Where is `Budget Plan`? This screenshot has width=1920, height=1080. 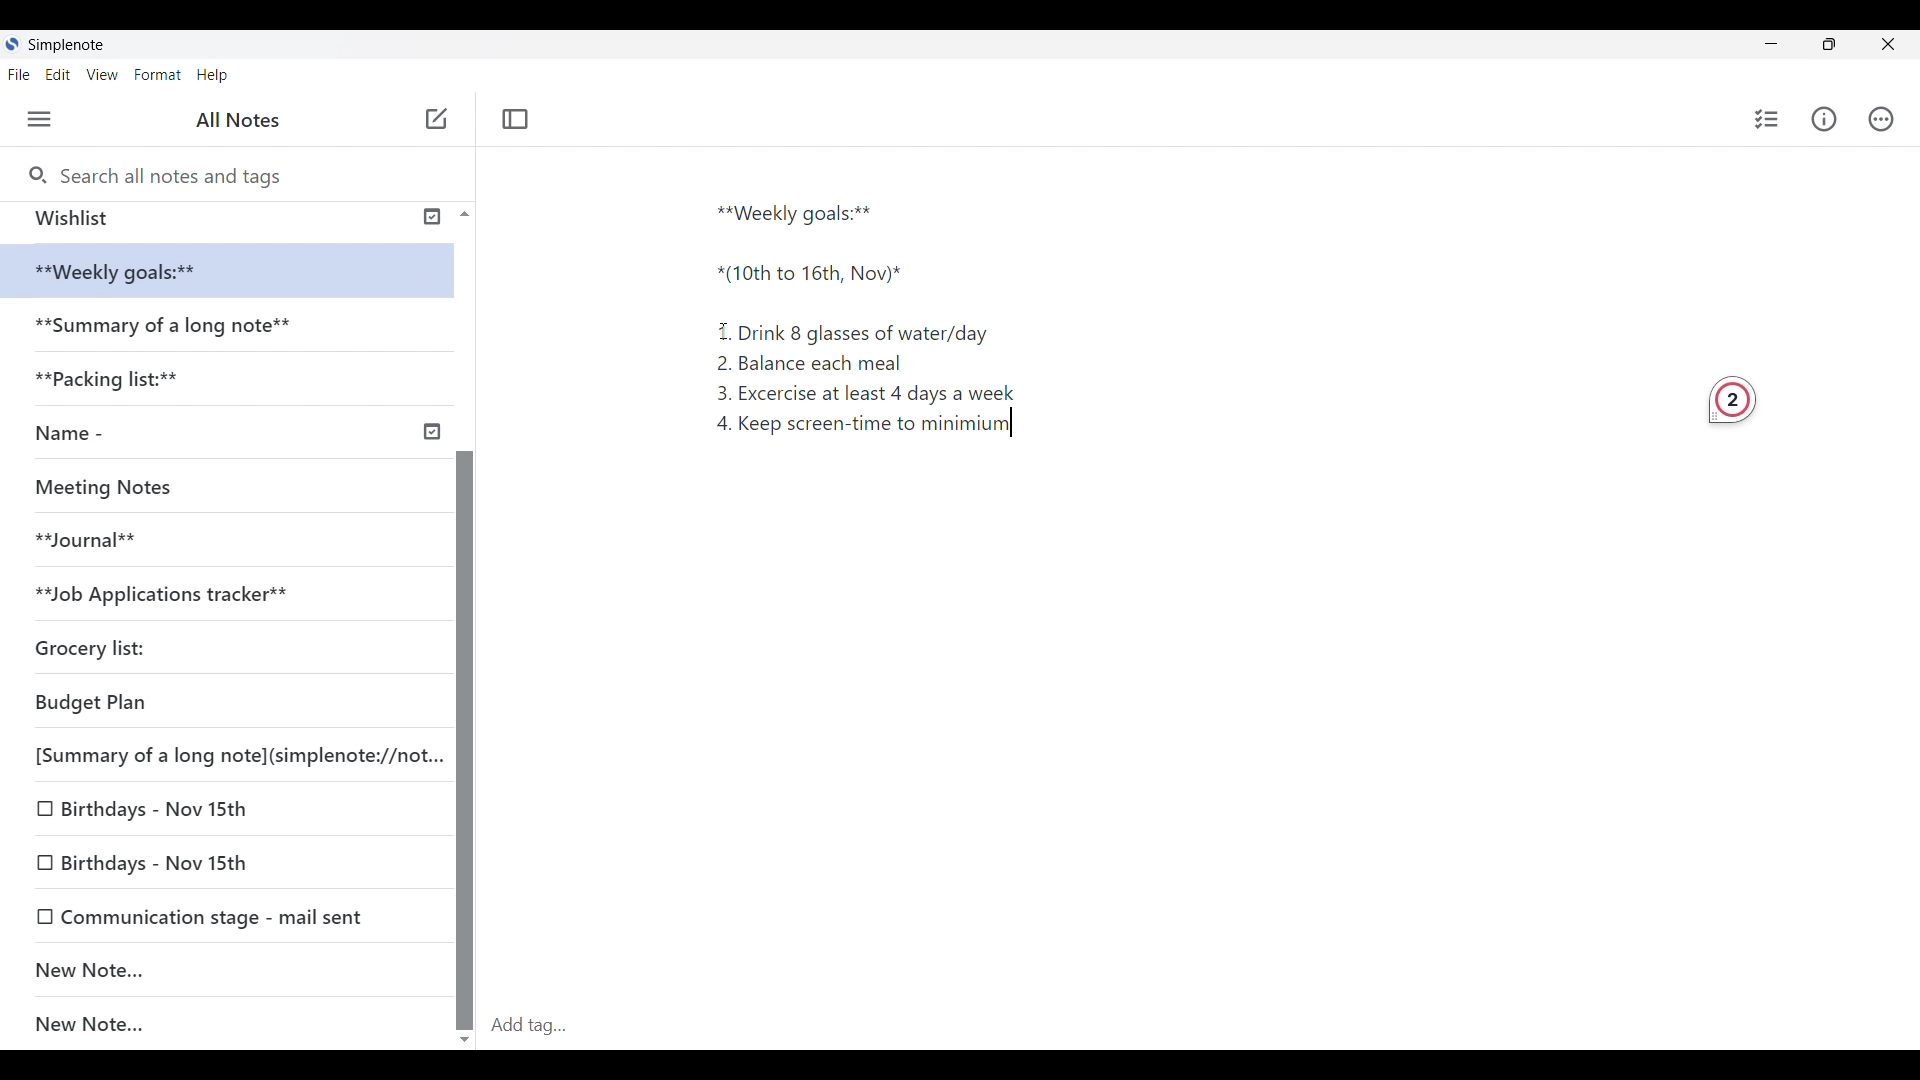 Budget Plan is located at coordinates (188, 698).